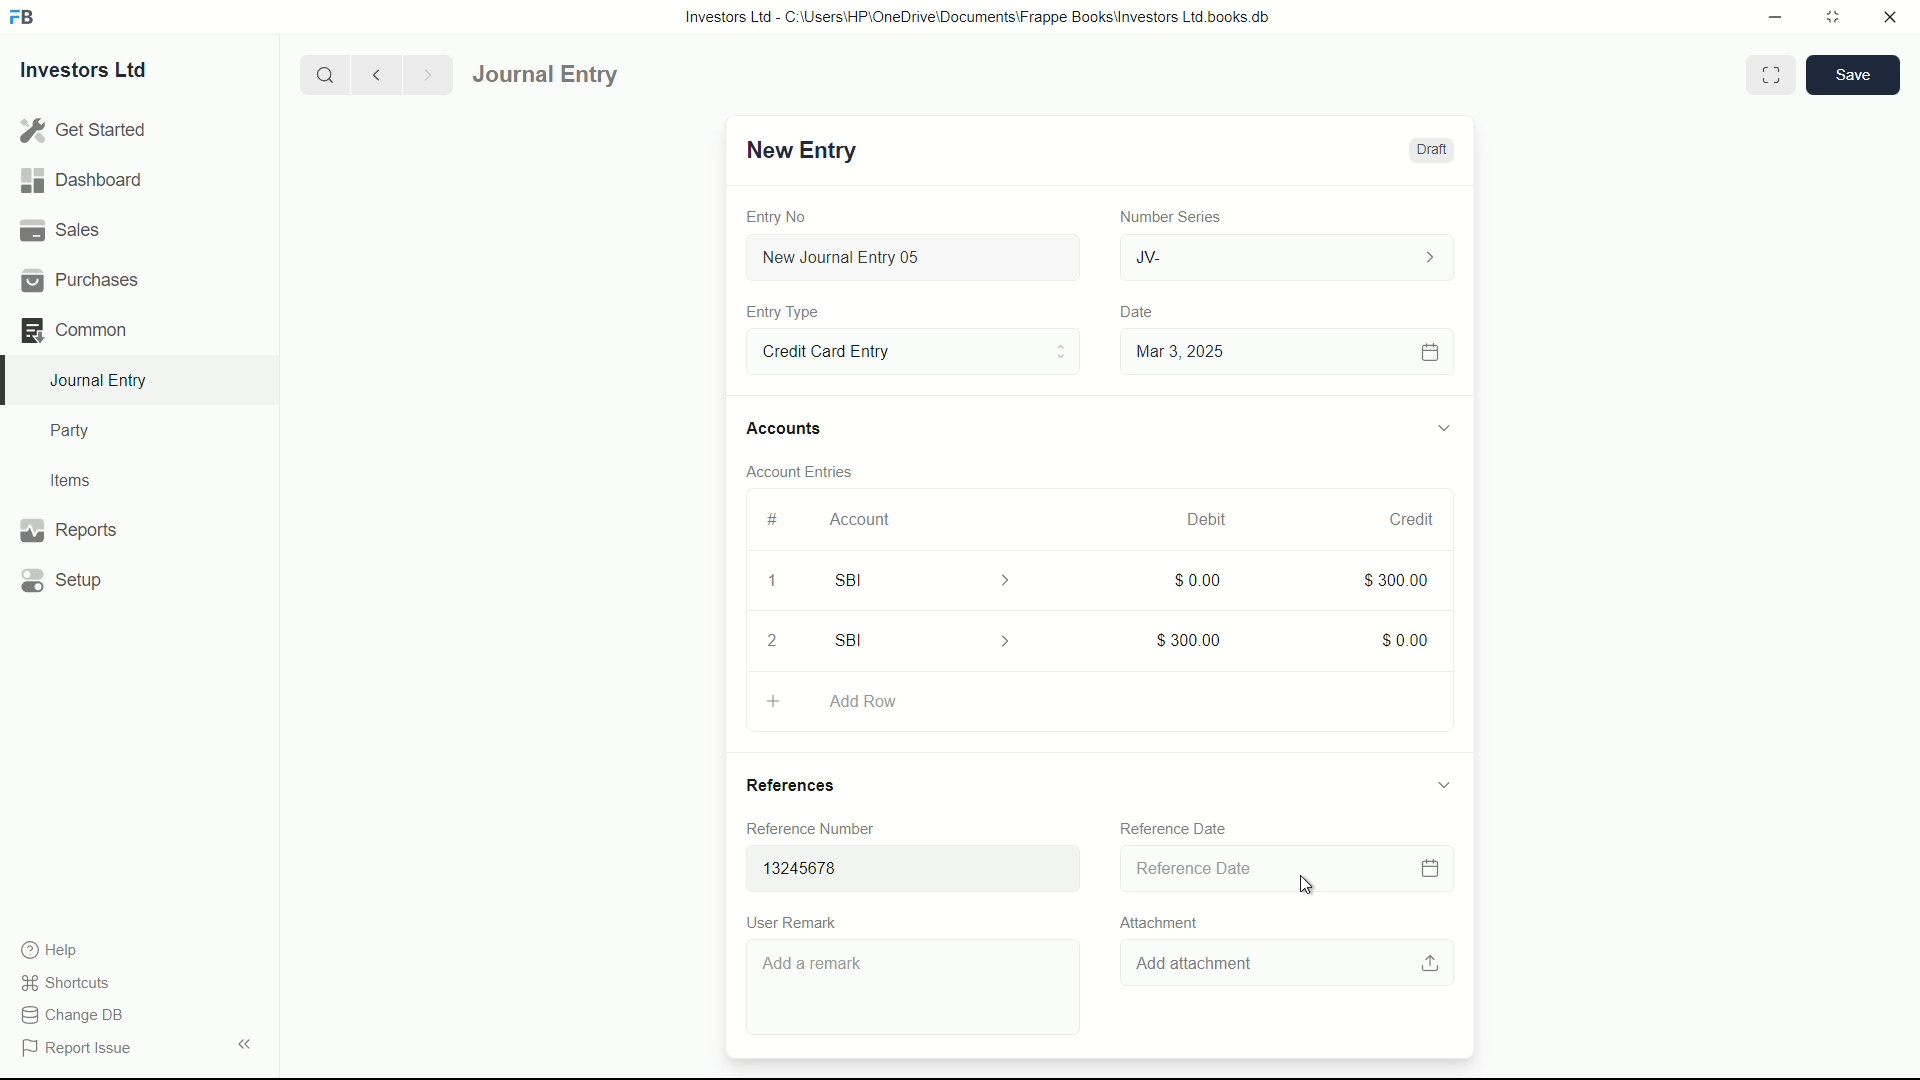  I want to click on Add a remark, so click(917, 991).